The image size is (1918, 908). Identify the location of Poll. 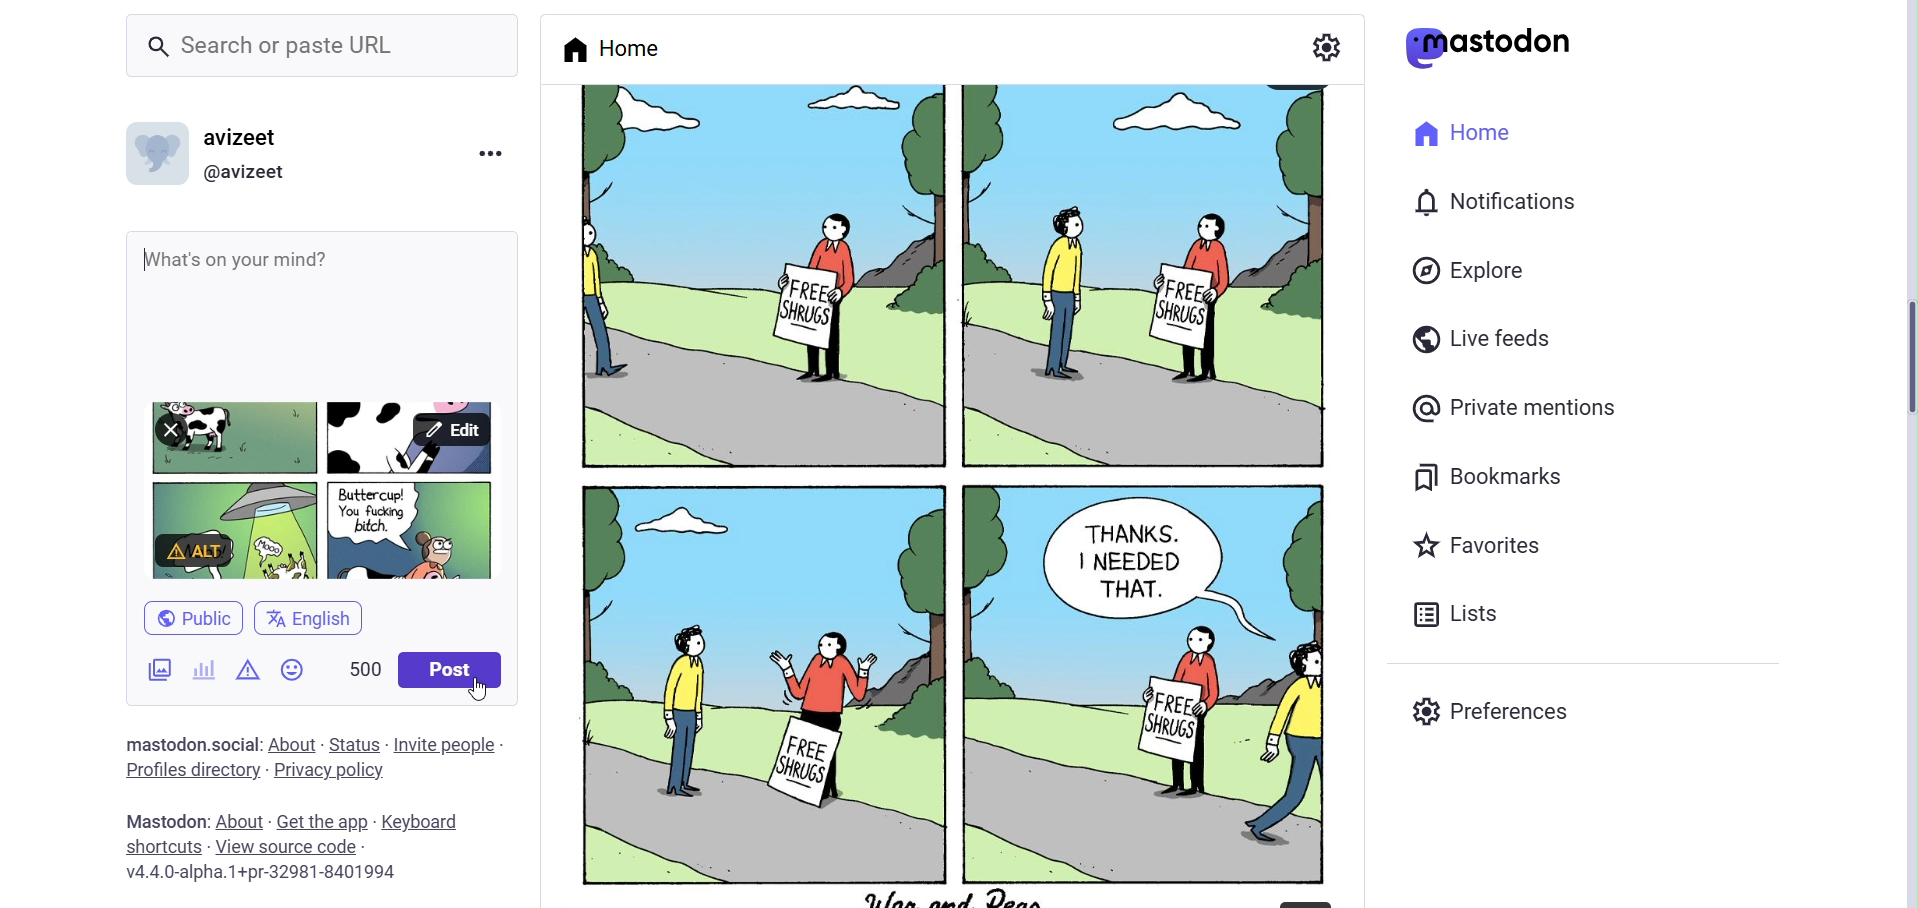
(203, 669).